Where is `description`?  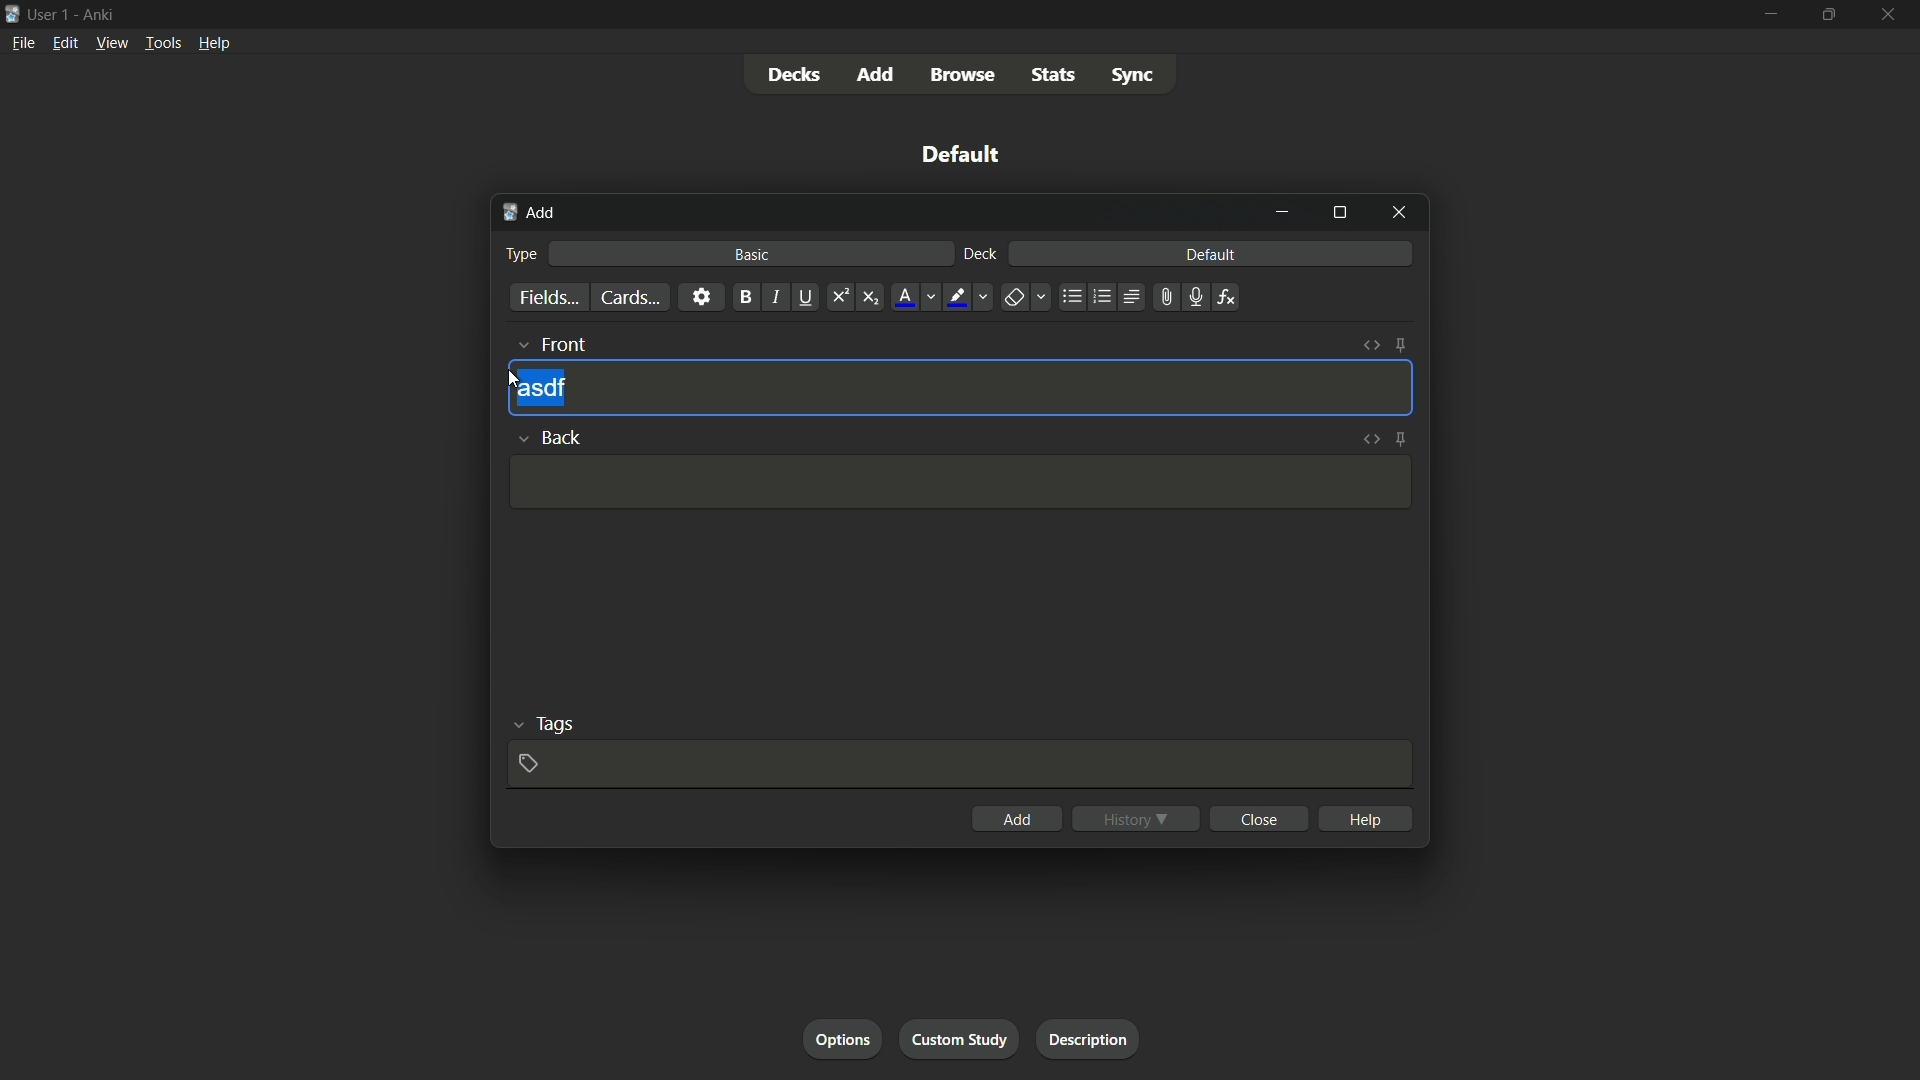
description is located at coordinates (1089, 1039).